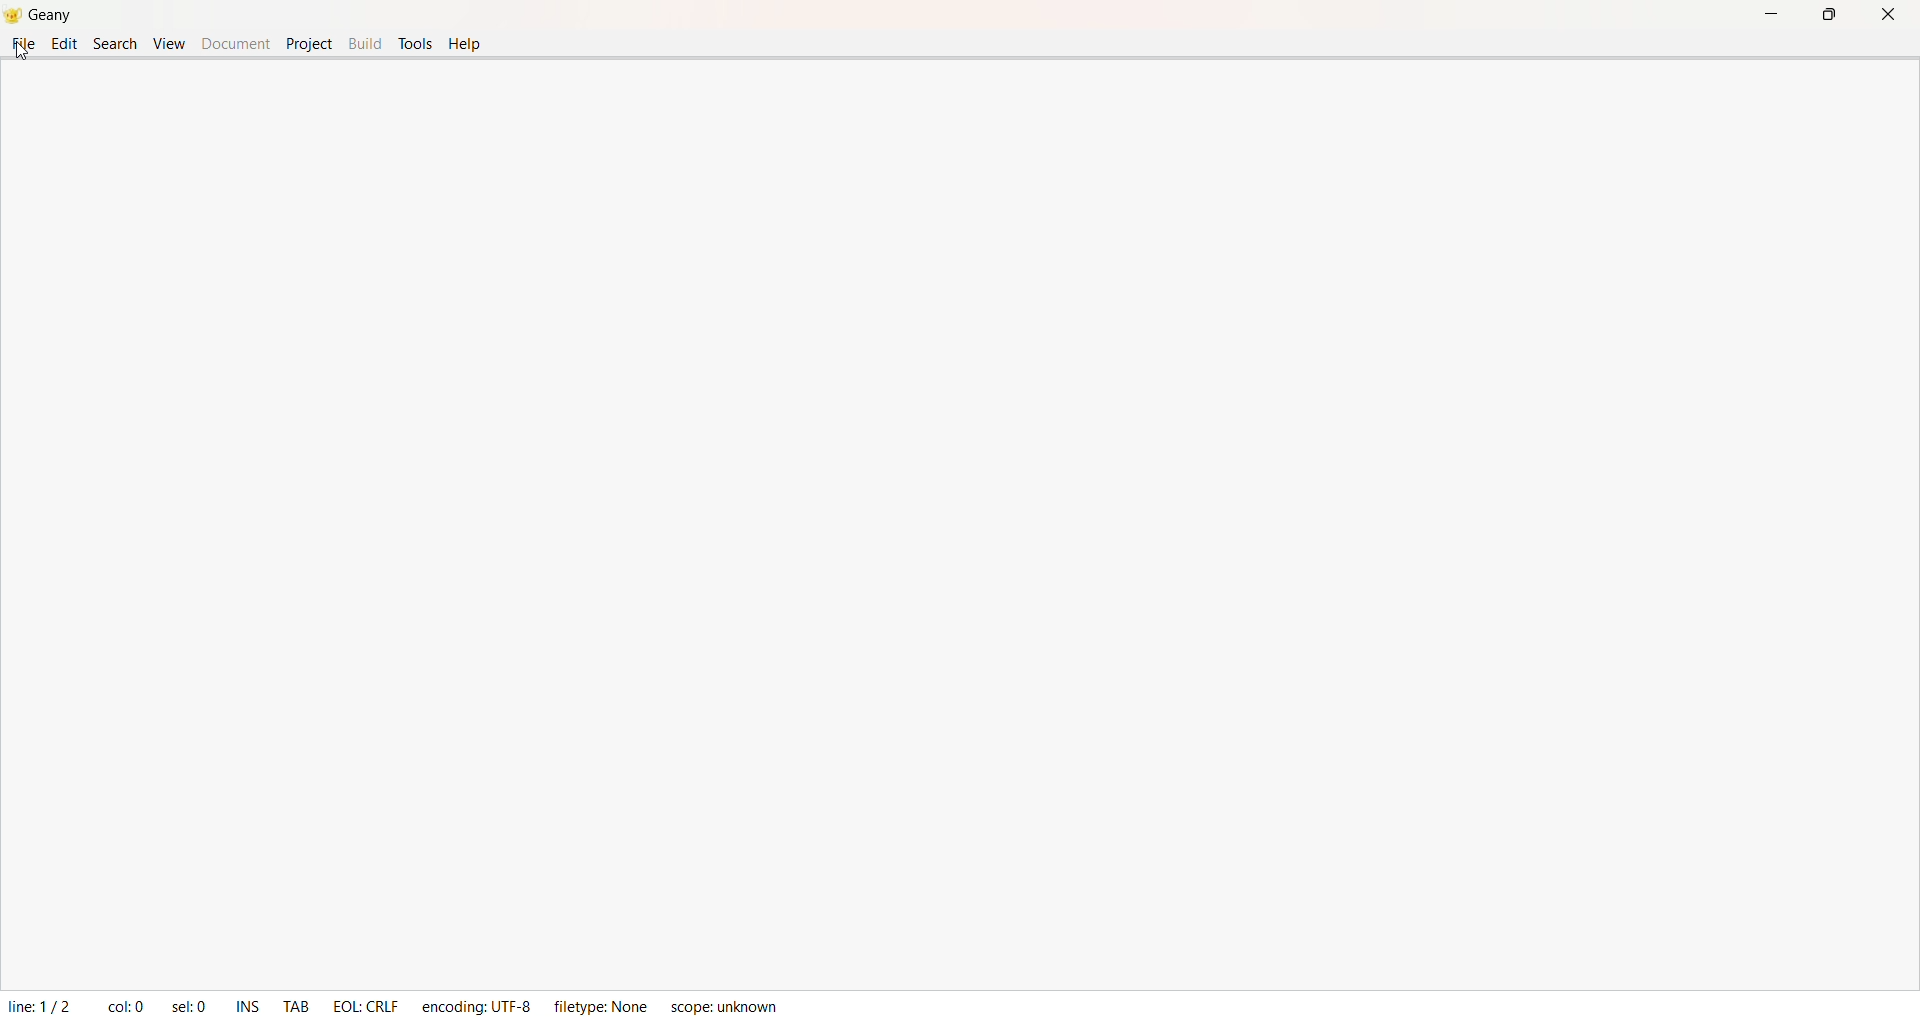  What do you see at coordinates (961, 541) in the screenshot?
I see `Coding Area` at bounding box center [961, 541].